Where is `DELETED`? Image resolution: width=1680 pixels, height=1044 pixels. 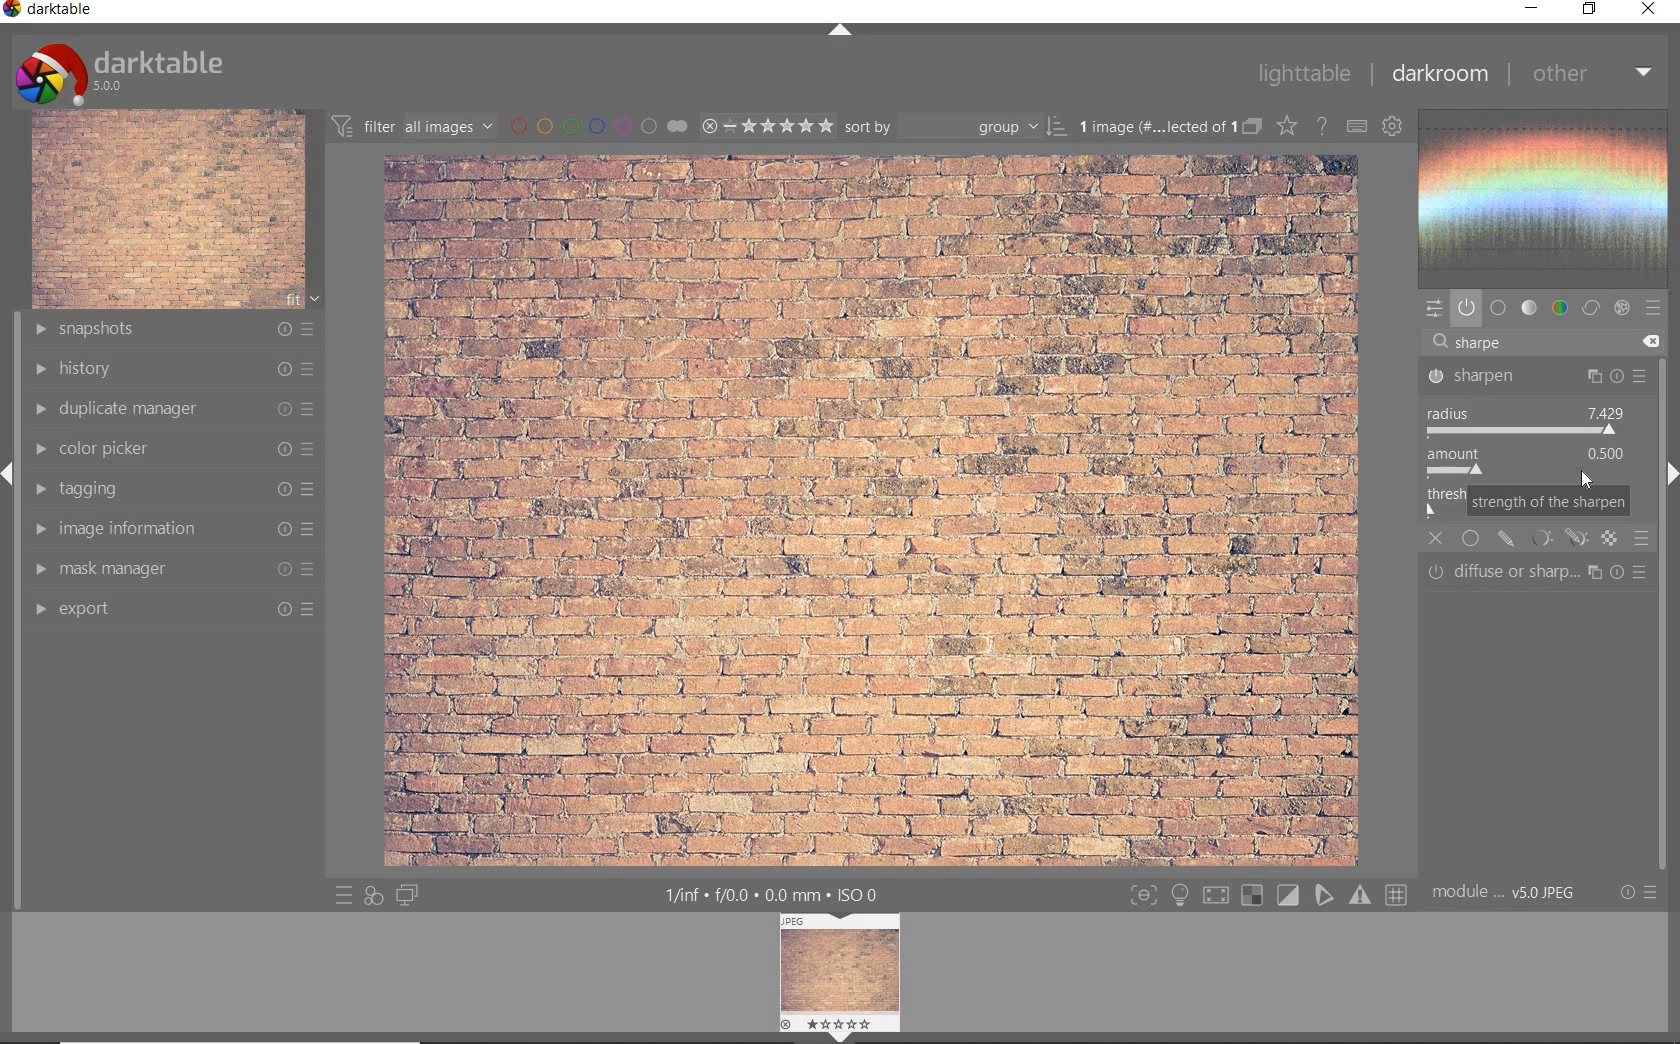 DELETED is located at coordinates (1654, 342).